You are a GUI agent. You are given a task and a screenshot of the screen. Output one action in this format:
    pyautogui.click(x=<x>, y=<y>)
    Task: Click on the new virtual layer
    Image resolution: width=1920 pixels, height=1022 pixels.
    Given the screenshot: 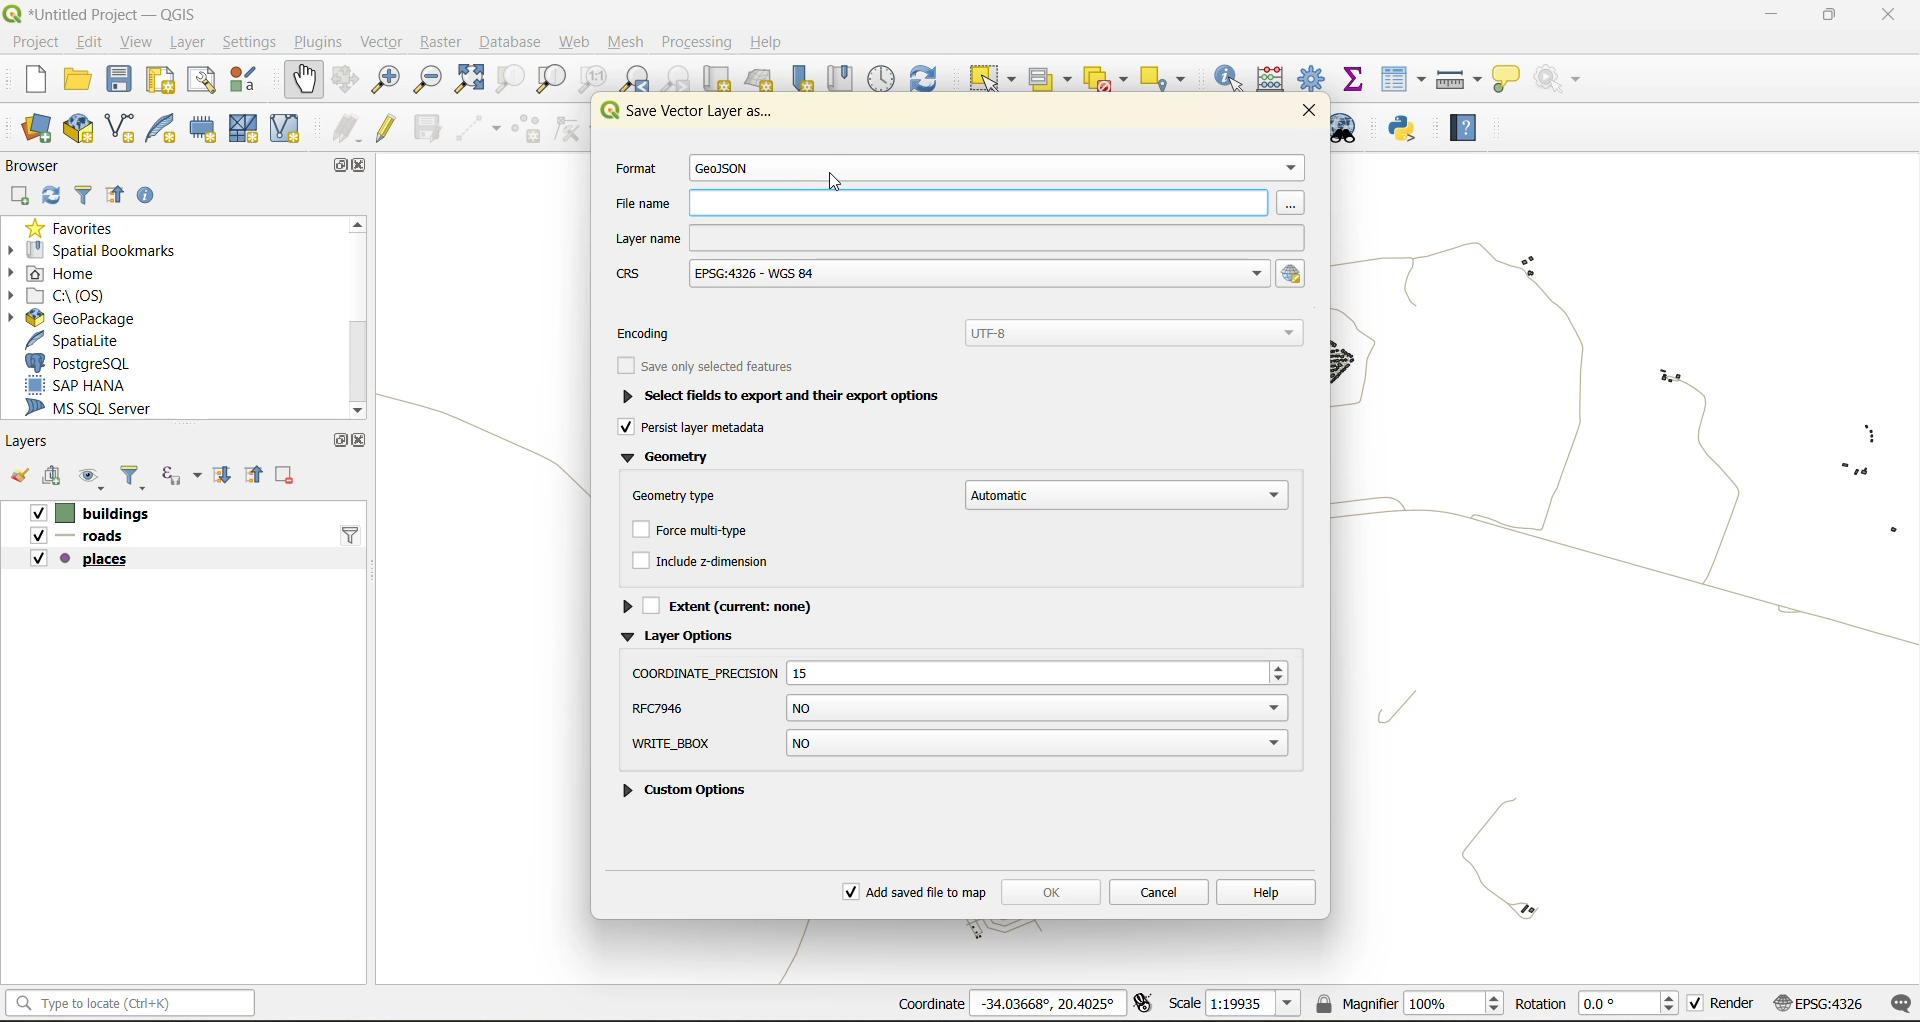 What is the action you would take?
    pyautogui.click(x=290, y=129)
    